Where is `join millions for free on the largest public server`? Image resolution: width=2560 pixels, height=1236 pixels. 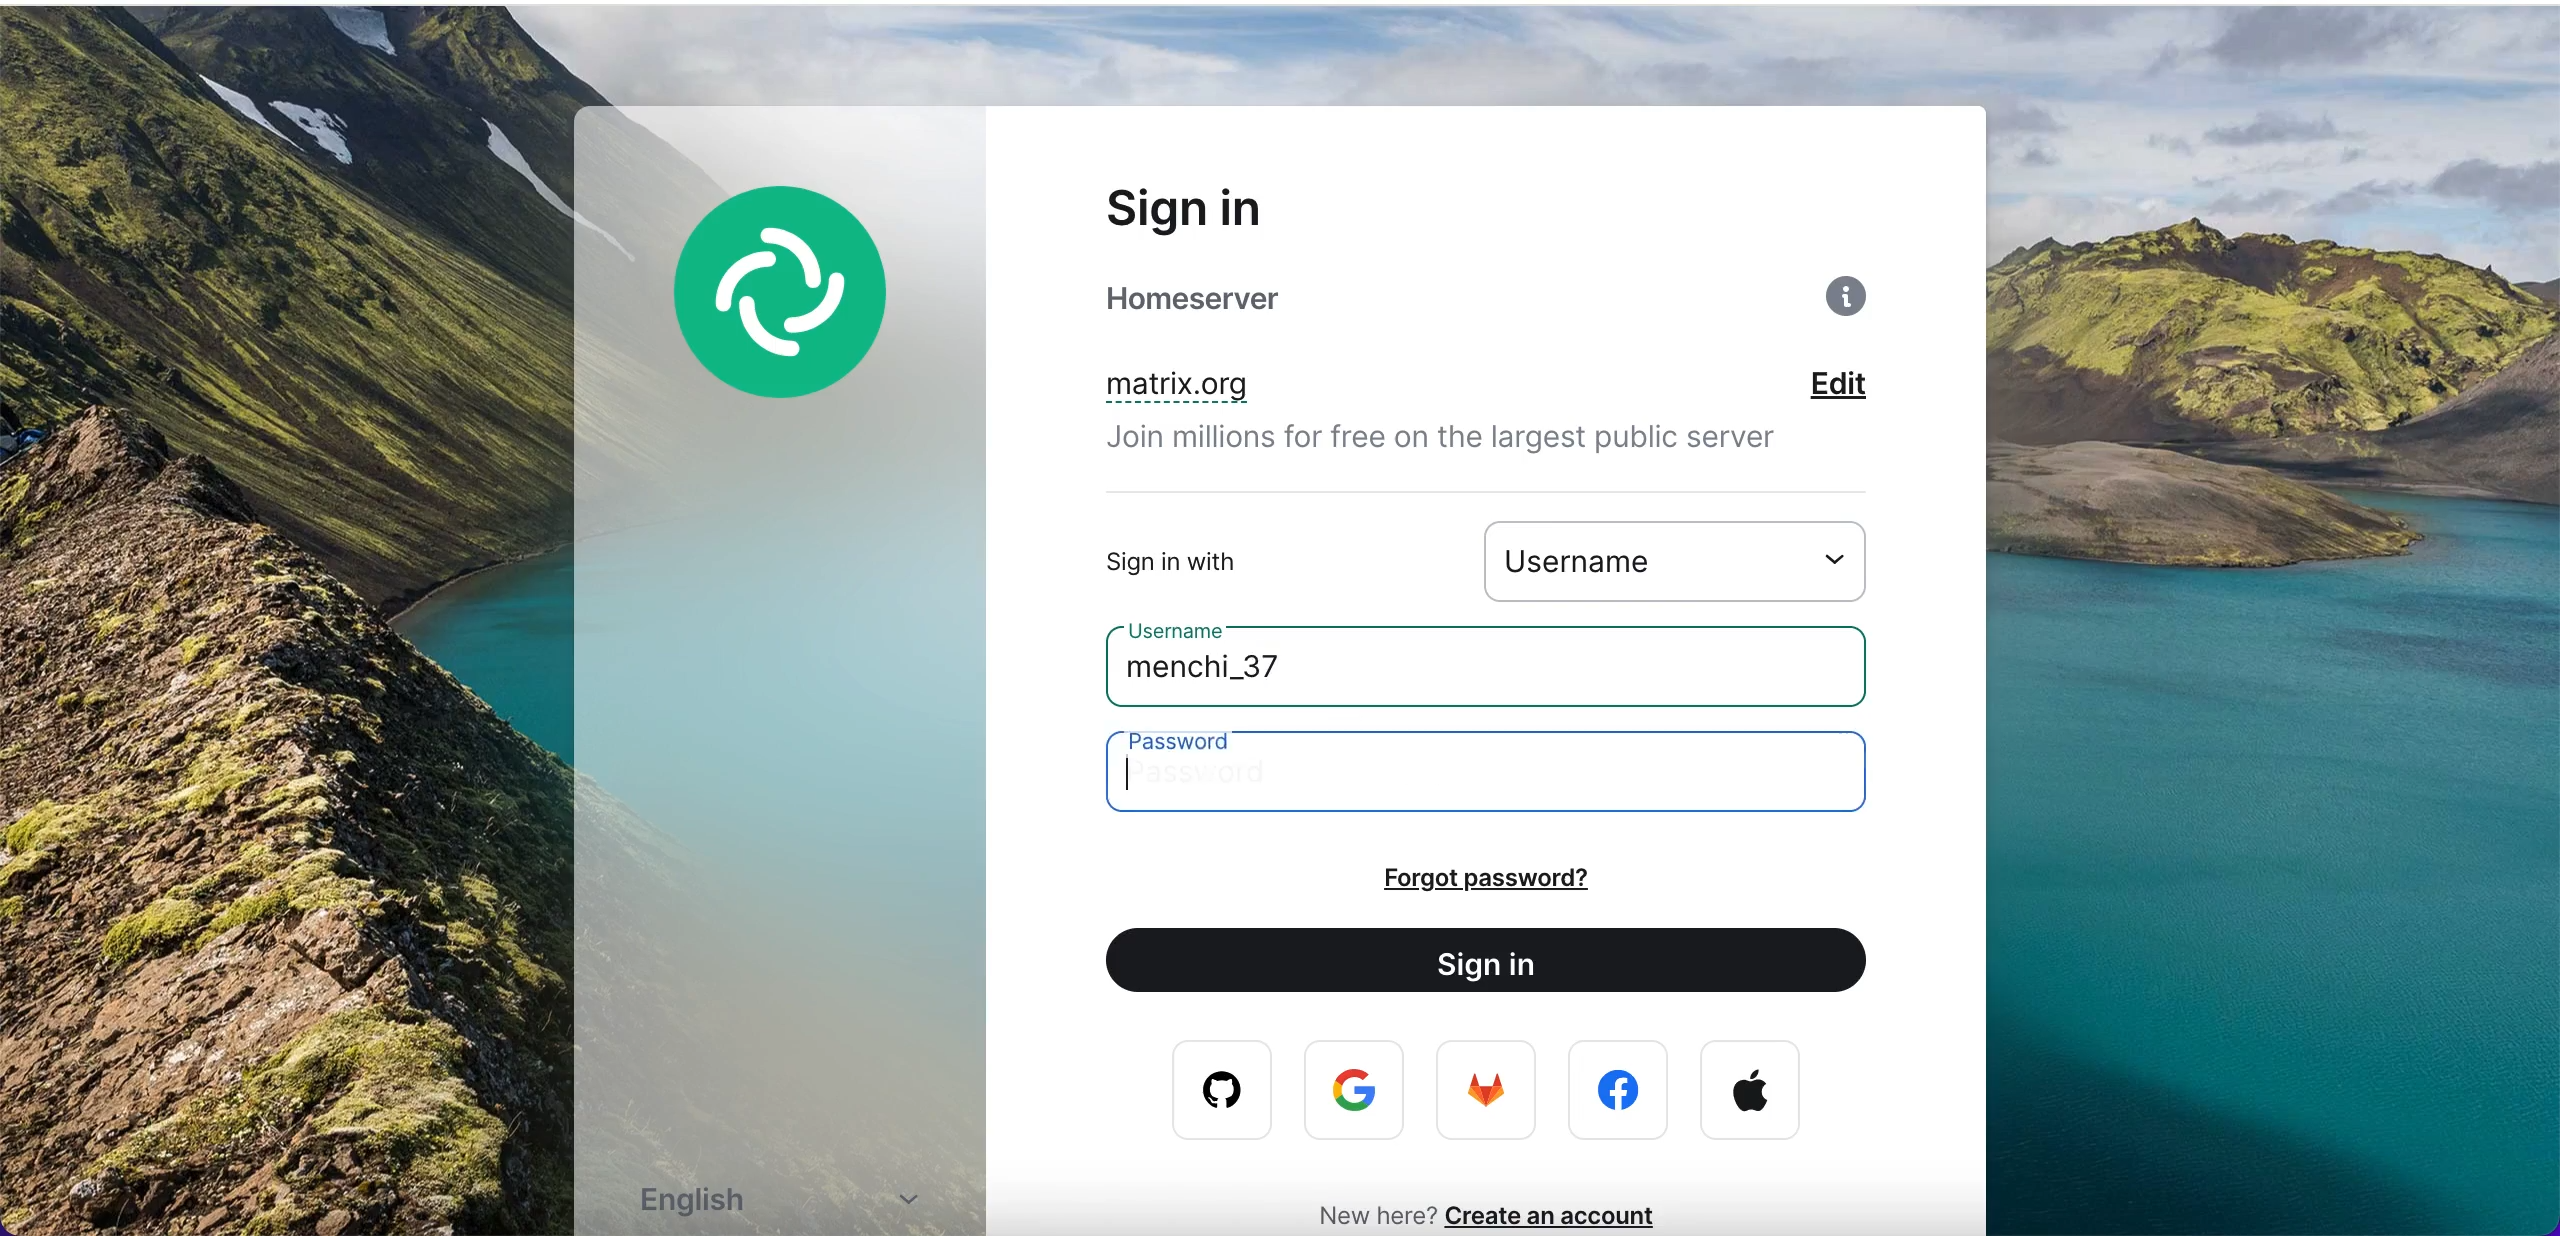
join millions for free on the largest public server is located at coordinates (1467, 444).